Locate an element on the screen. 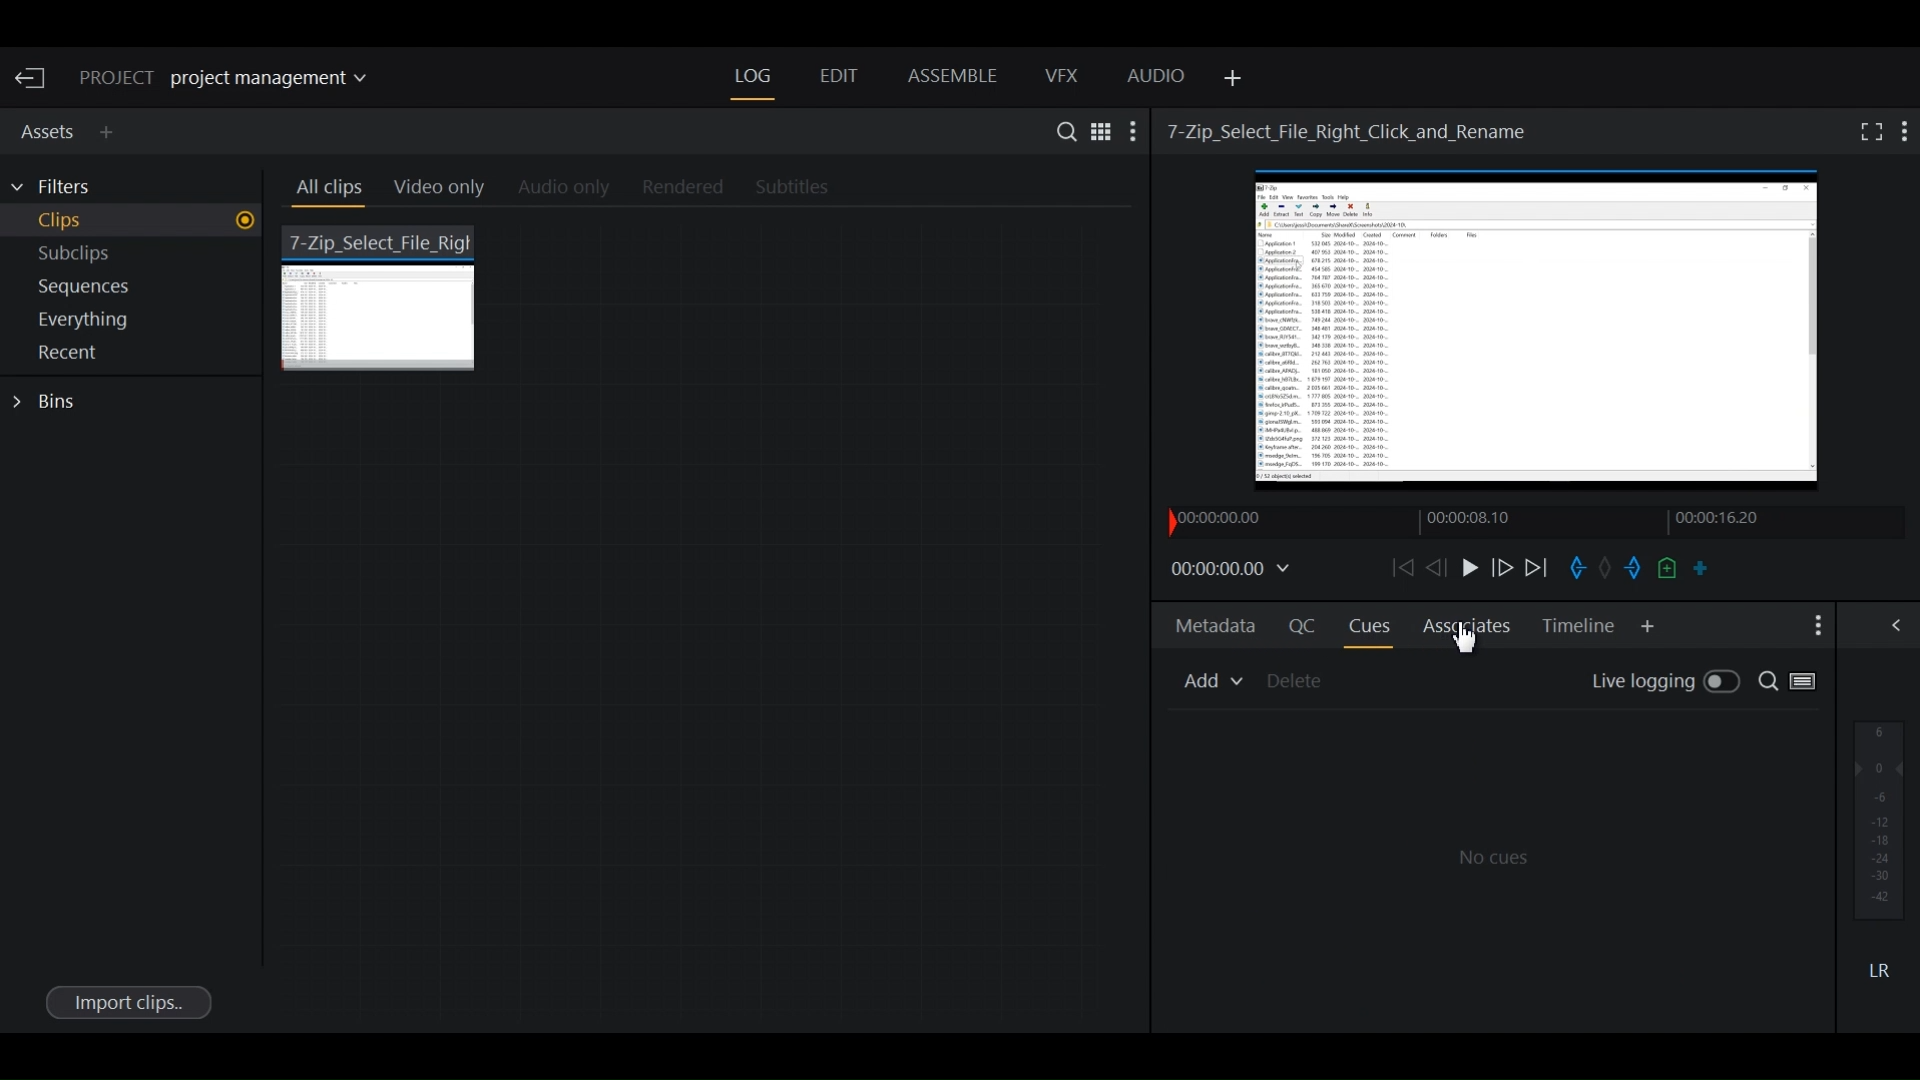 The width and height of the screenshot is (1920, 1080). Enable/Disable Live Logging is located at coordinates (1665, 683).